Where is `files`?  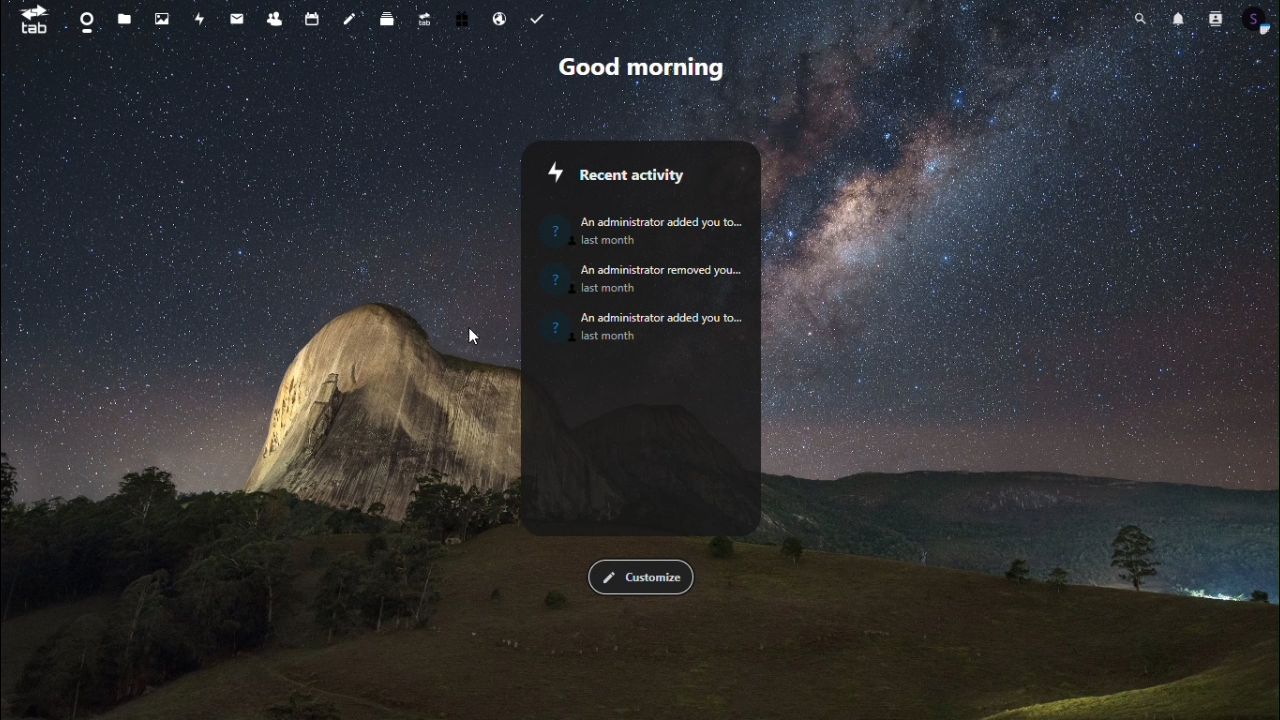
files is located at coordinates (124, 20).